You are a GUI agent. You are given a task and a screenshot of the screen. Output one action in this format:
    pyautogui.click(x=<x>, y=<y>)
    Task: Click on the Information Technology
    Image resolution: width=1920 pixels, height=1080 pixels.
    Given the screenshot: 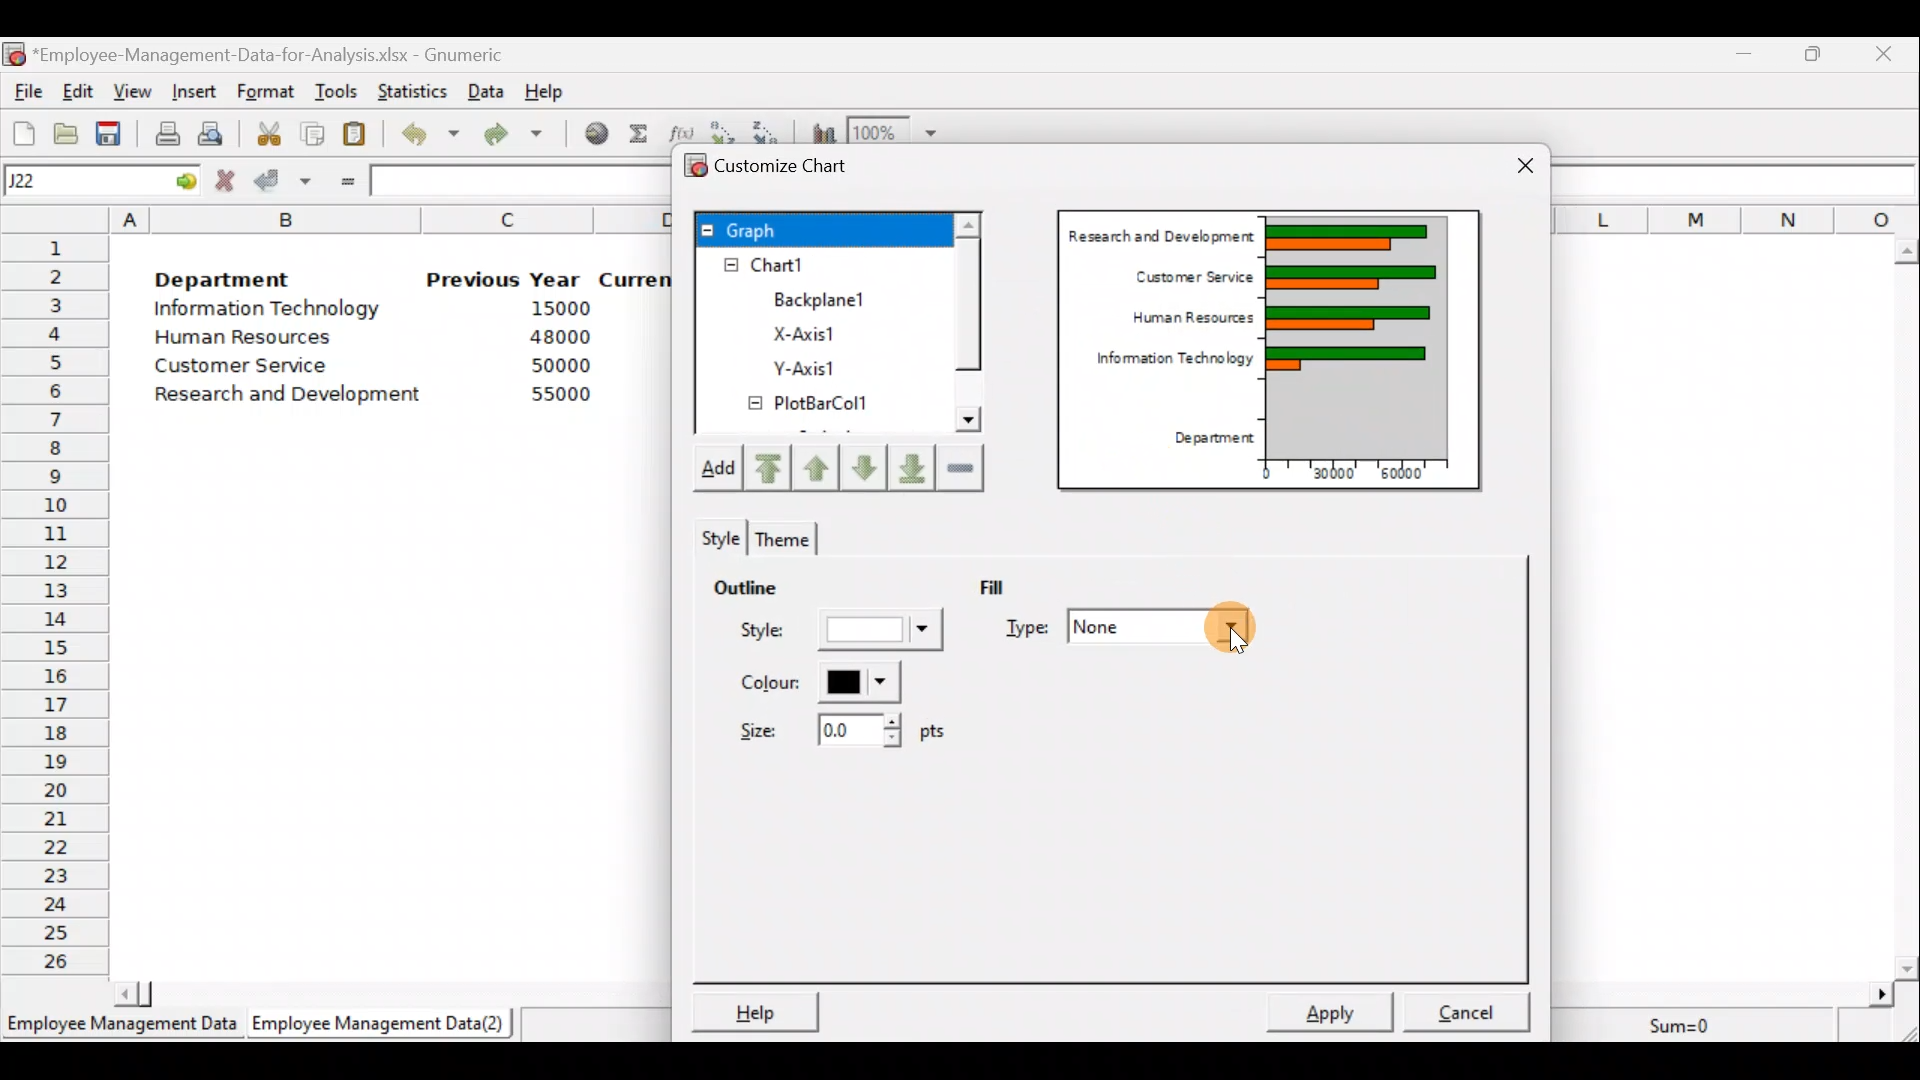 What is the action you would take?
    pyautogui.click(x=1163, y=366)
    